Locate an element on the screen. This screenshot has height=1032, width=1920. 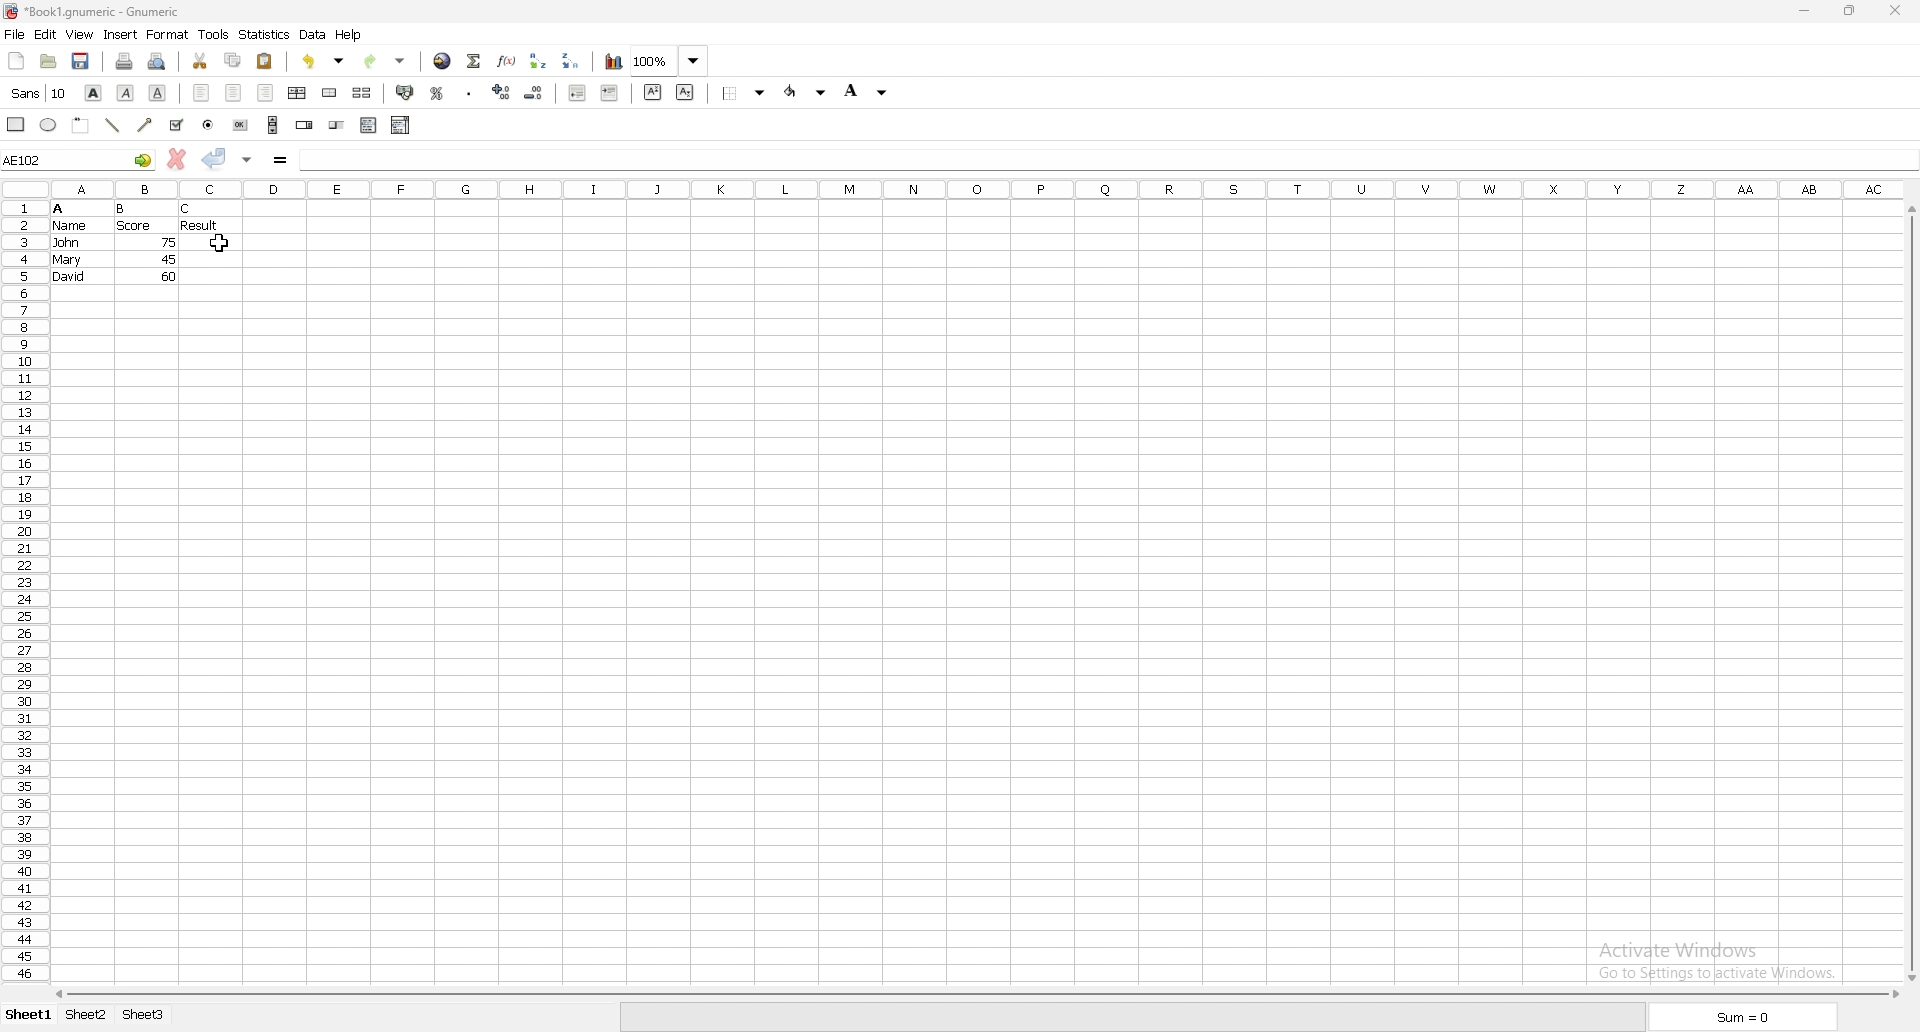
redo is located at coordinates (385, 62).